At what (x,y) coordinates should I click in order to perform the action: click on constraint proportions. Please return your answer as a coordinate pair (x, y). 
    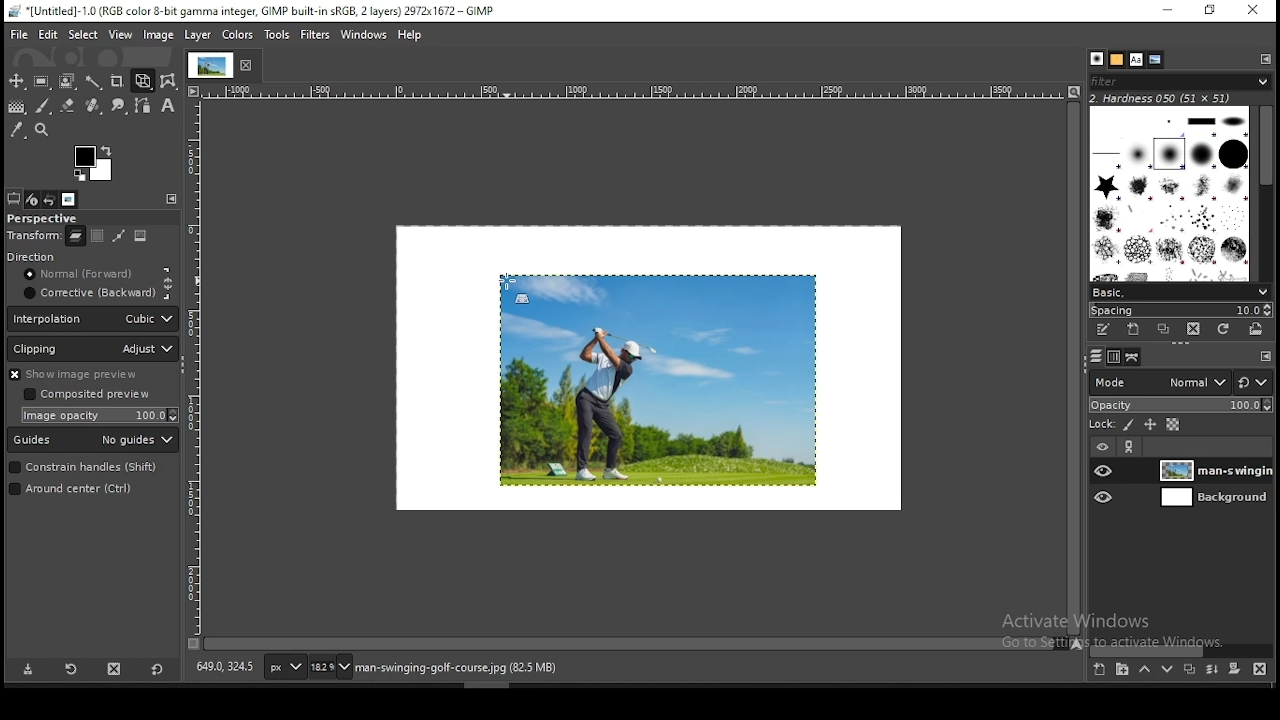
    Looking at the image, I should click on (169, 282).